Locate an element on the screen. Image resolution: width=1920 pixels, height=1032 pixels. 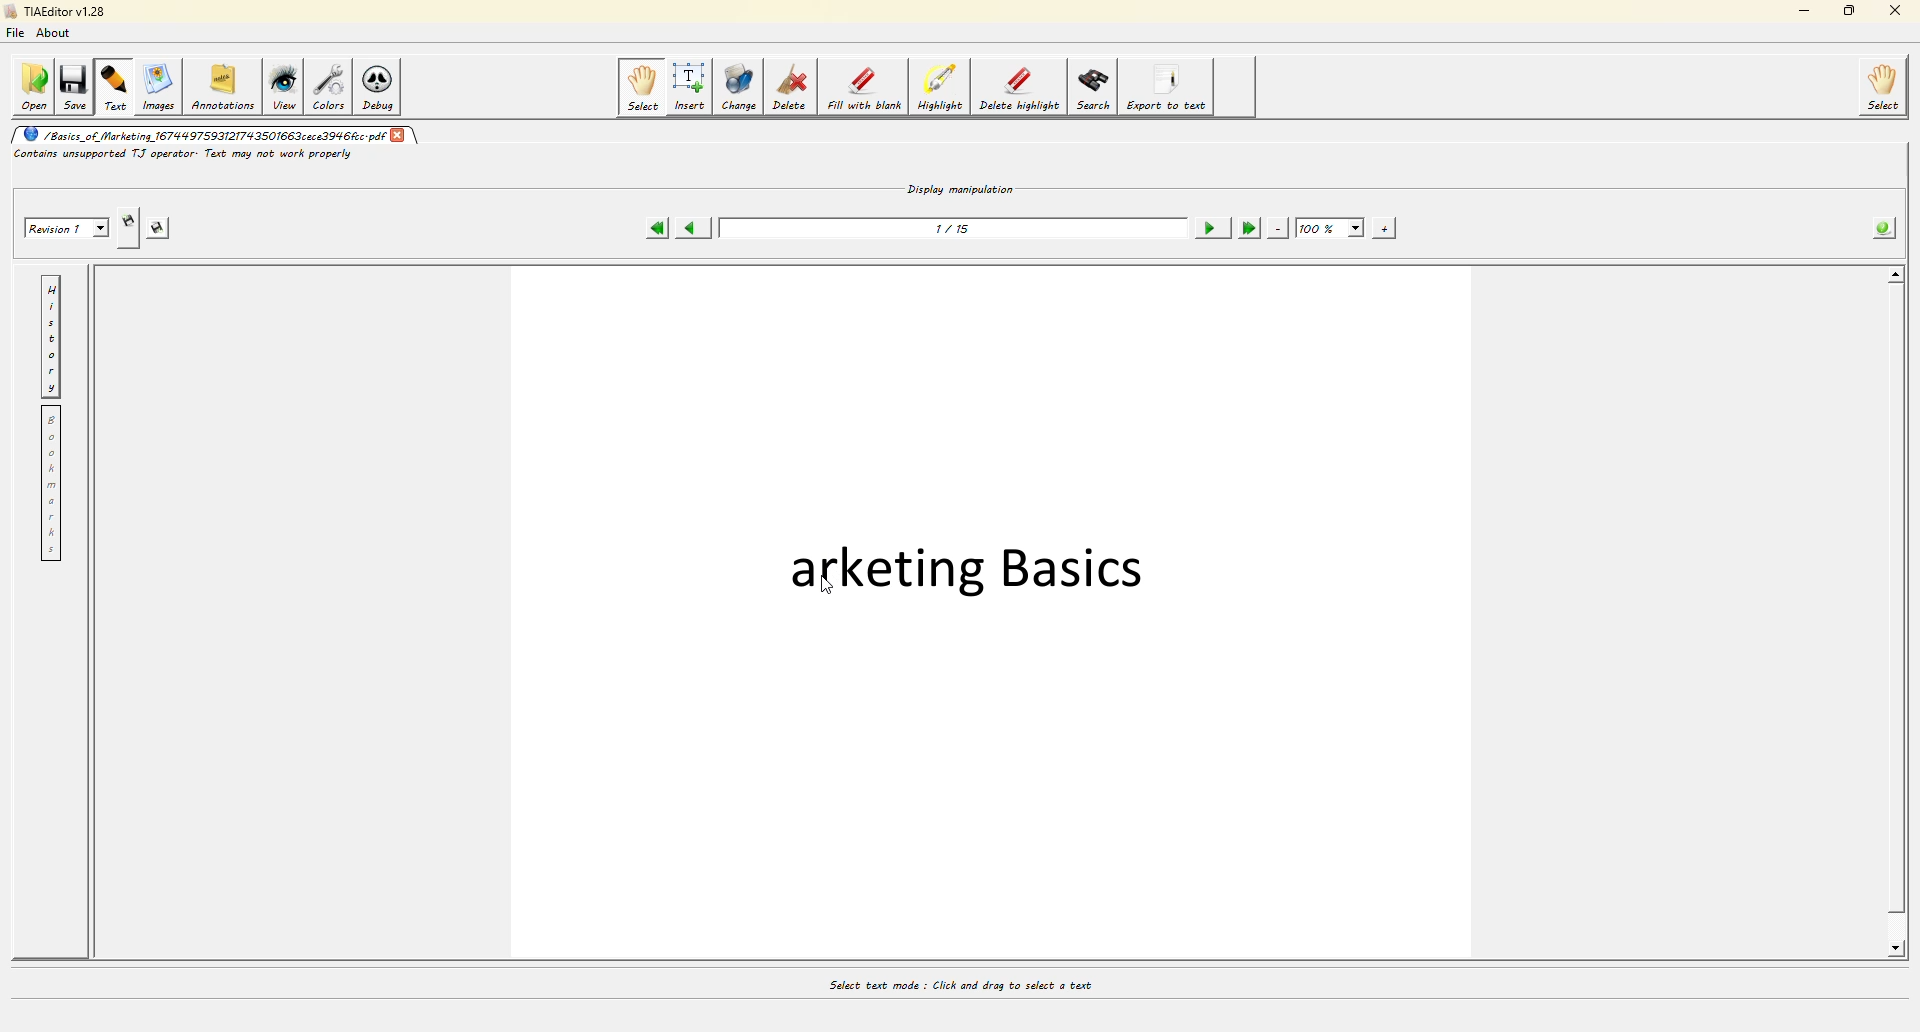
annotations is located at coordinates (223, 87).